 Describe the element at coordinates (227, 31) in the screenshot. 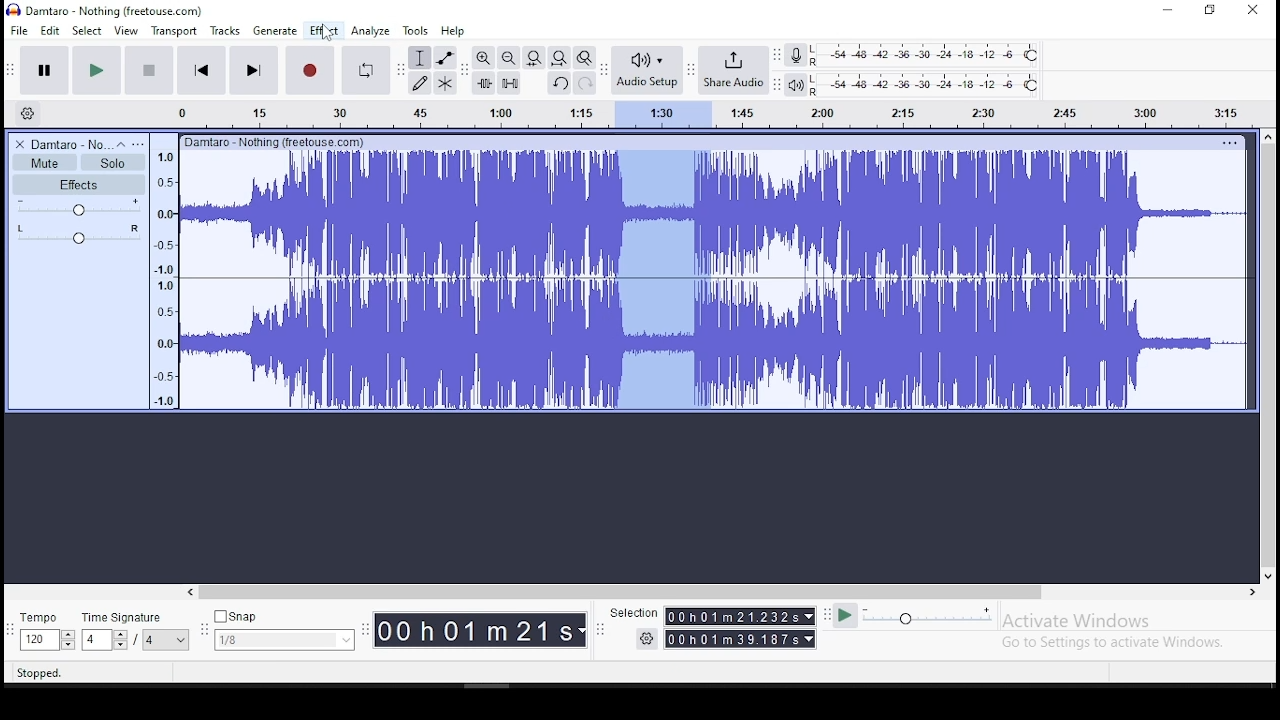

I see `tracks` at that location.